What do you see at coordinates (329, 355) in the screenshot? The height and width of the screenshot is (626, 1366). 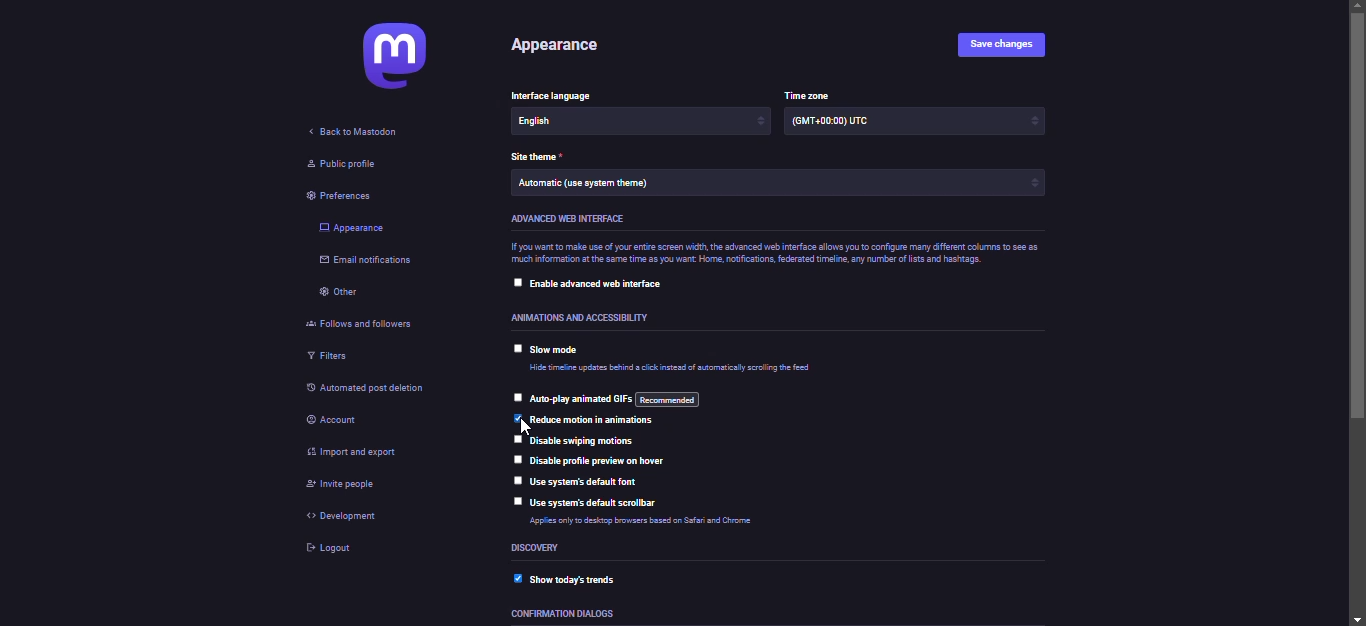 I see `filters` at bounding box center [329, 355].